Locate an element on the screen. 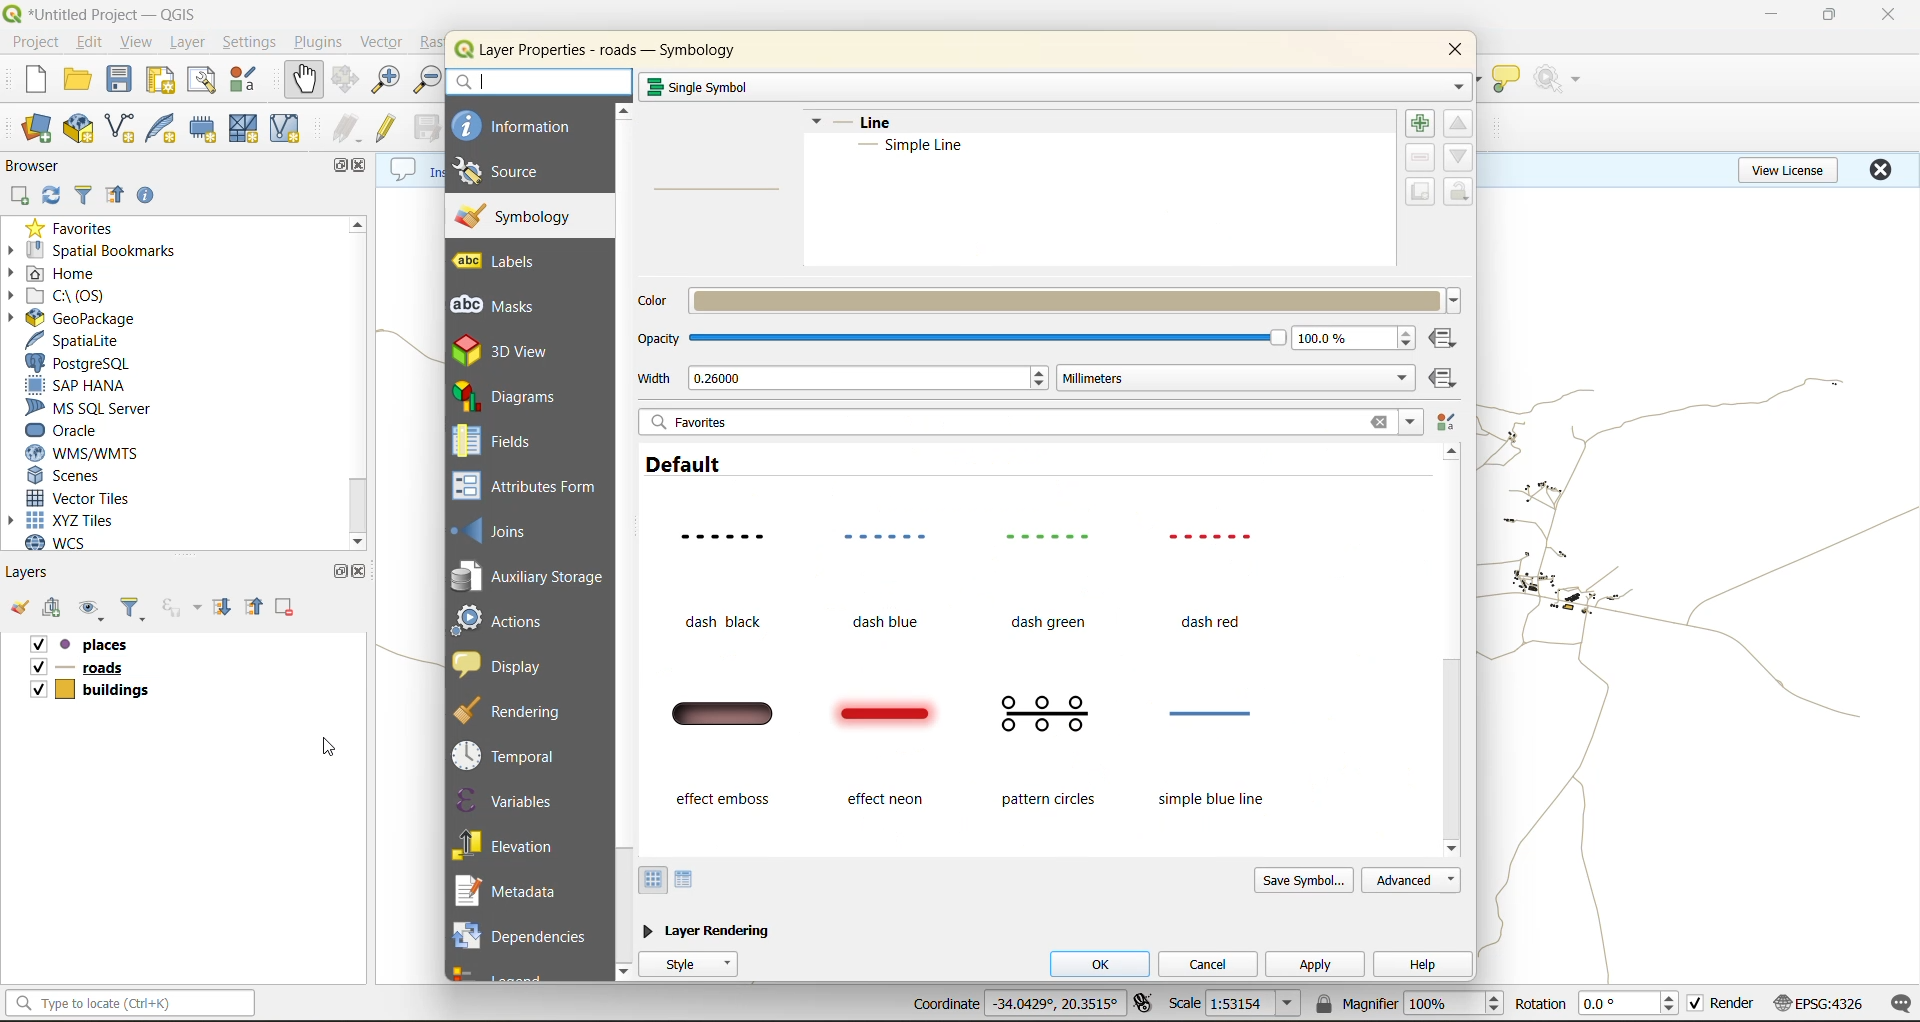 This screenshot has height=1022, width=1920. wcs is located at coordinates (69, 544).